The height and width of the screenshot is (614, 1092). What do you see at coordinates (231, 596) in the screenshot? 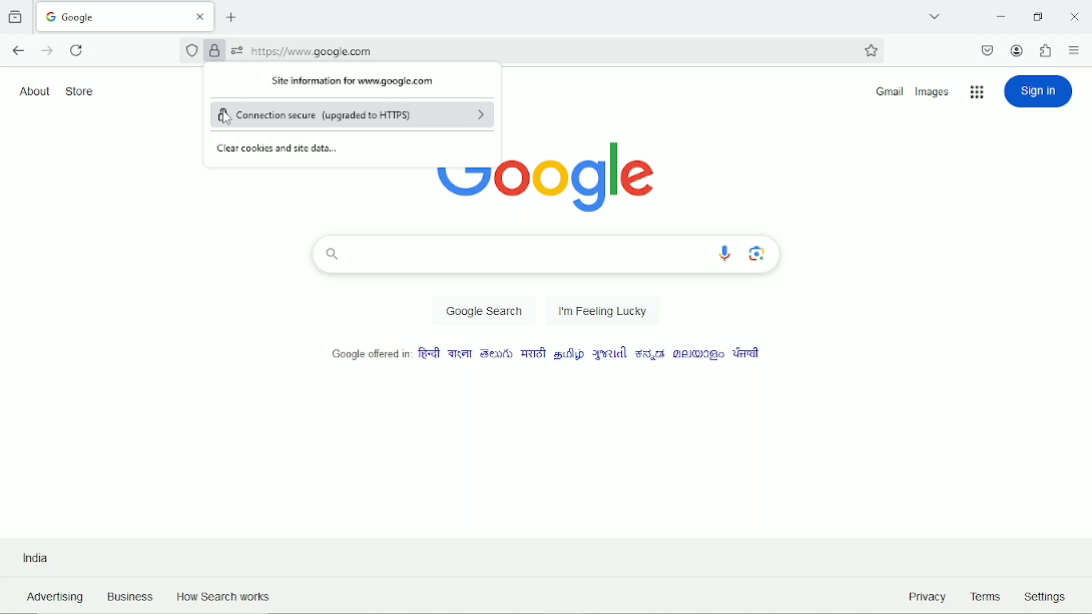
I see `How Search Works` at bounding box center [231, 596].